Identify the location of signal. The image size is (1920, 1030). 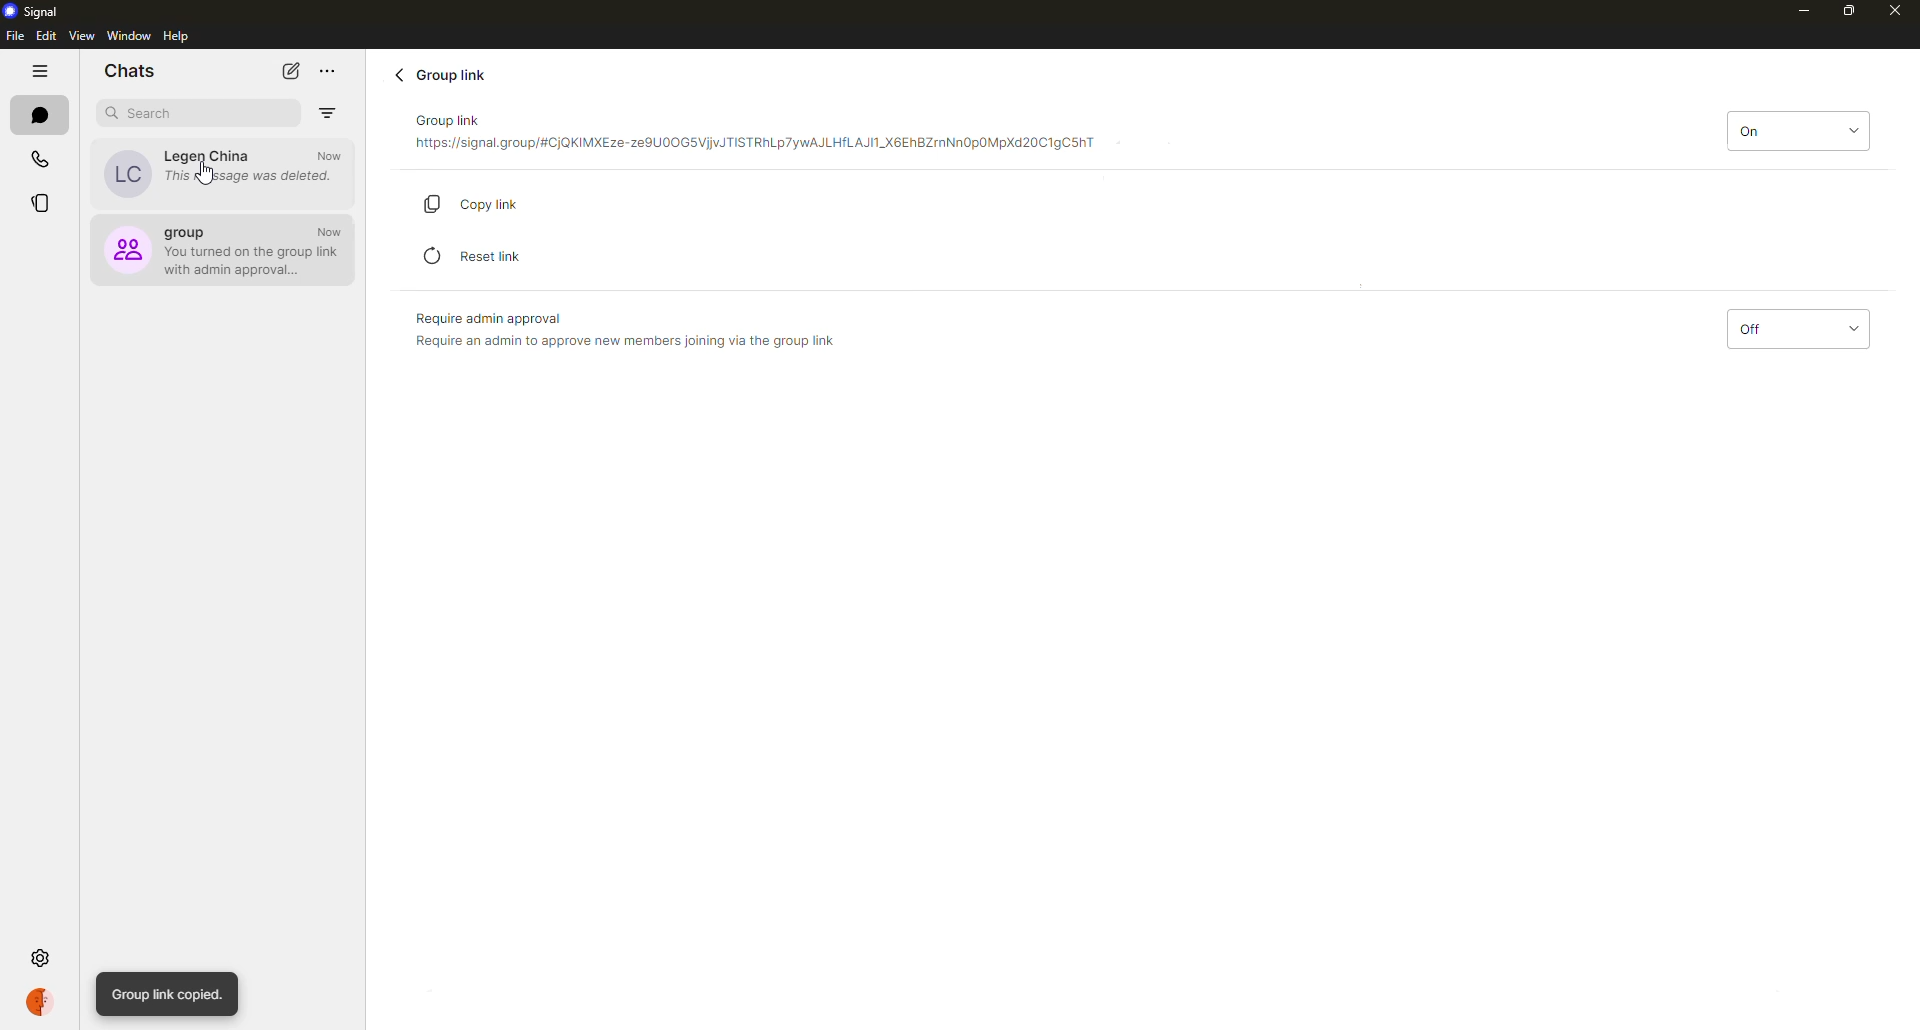
(37, 12).